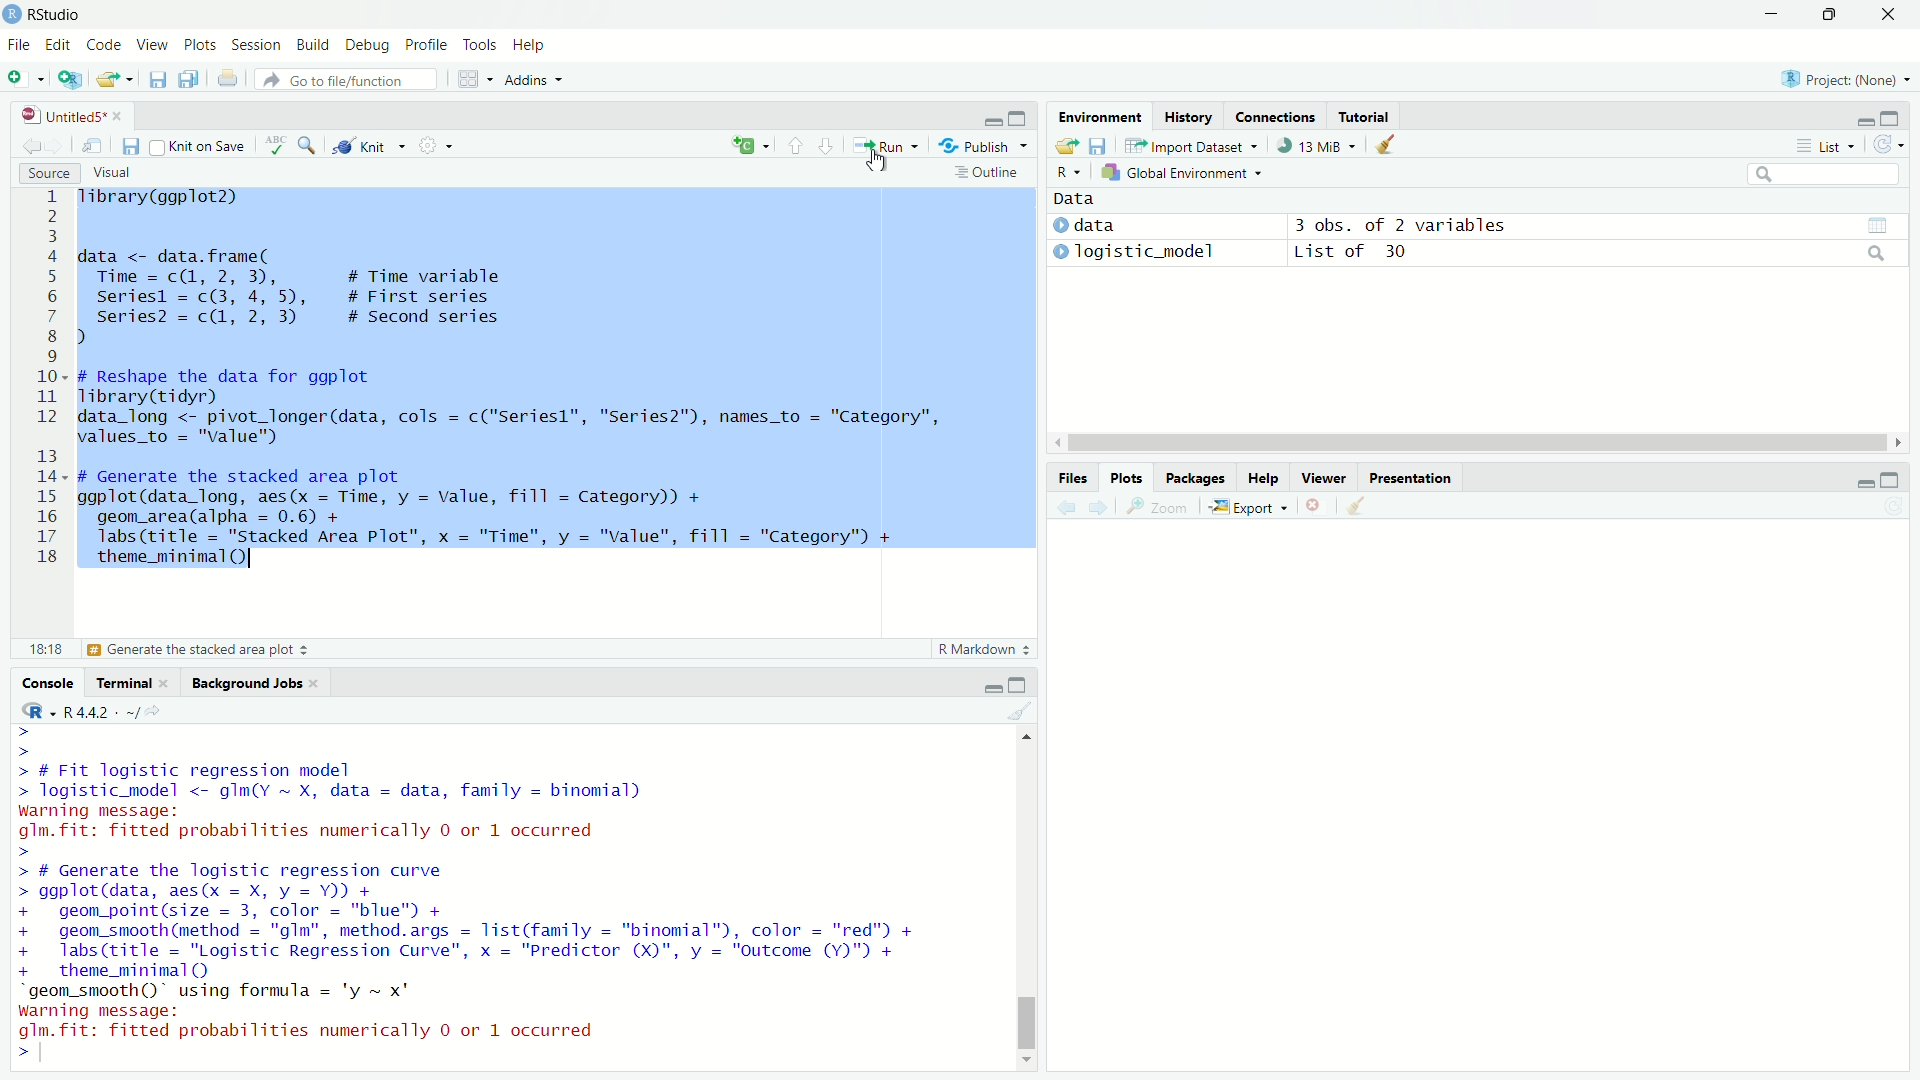 This screenshot has width=1920, height=1080. I want to click on save, so click(1066, 147).